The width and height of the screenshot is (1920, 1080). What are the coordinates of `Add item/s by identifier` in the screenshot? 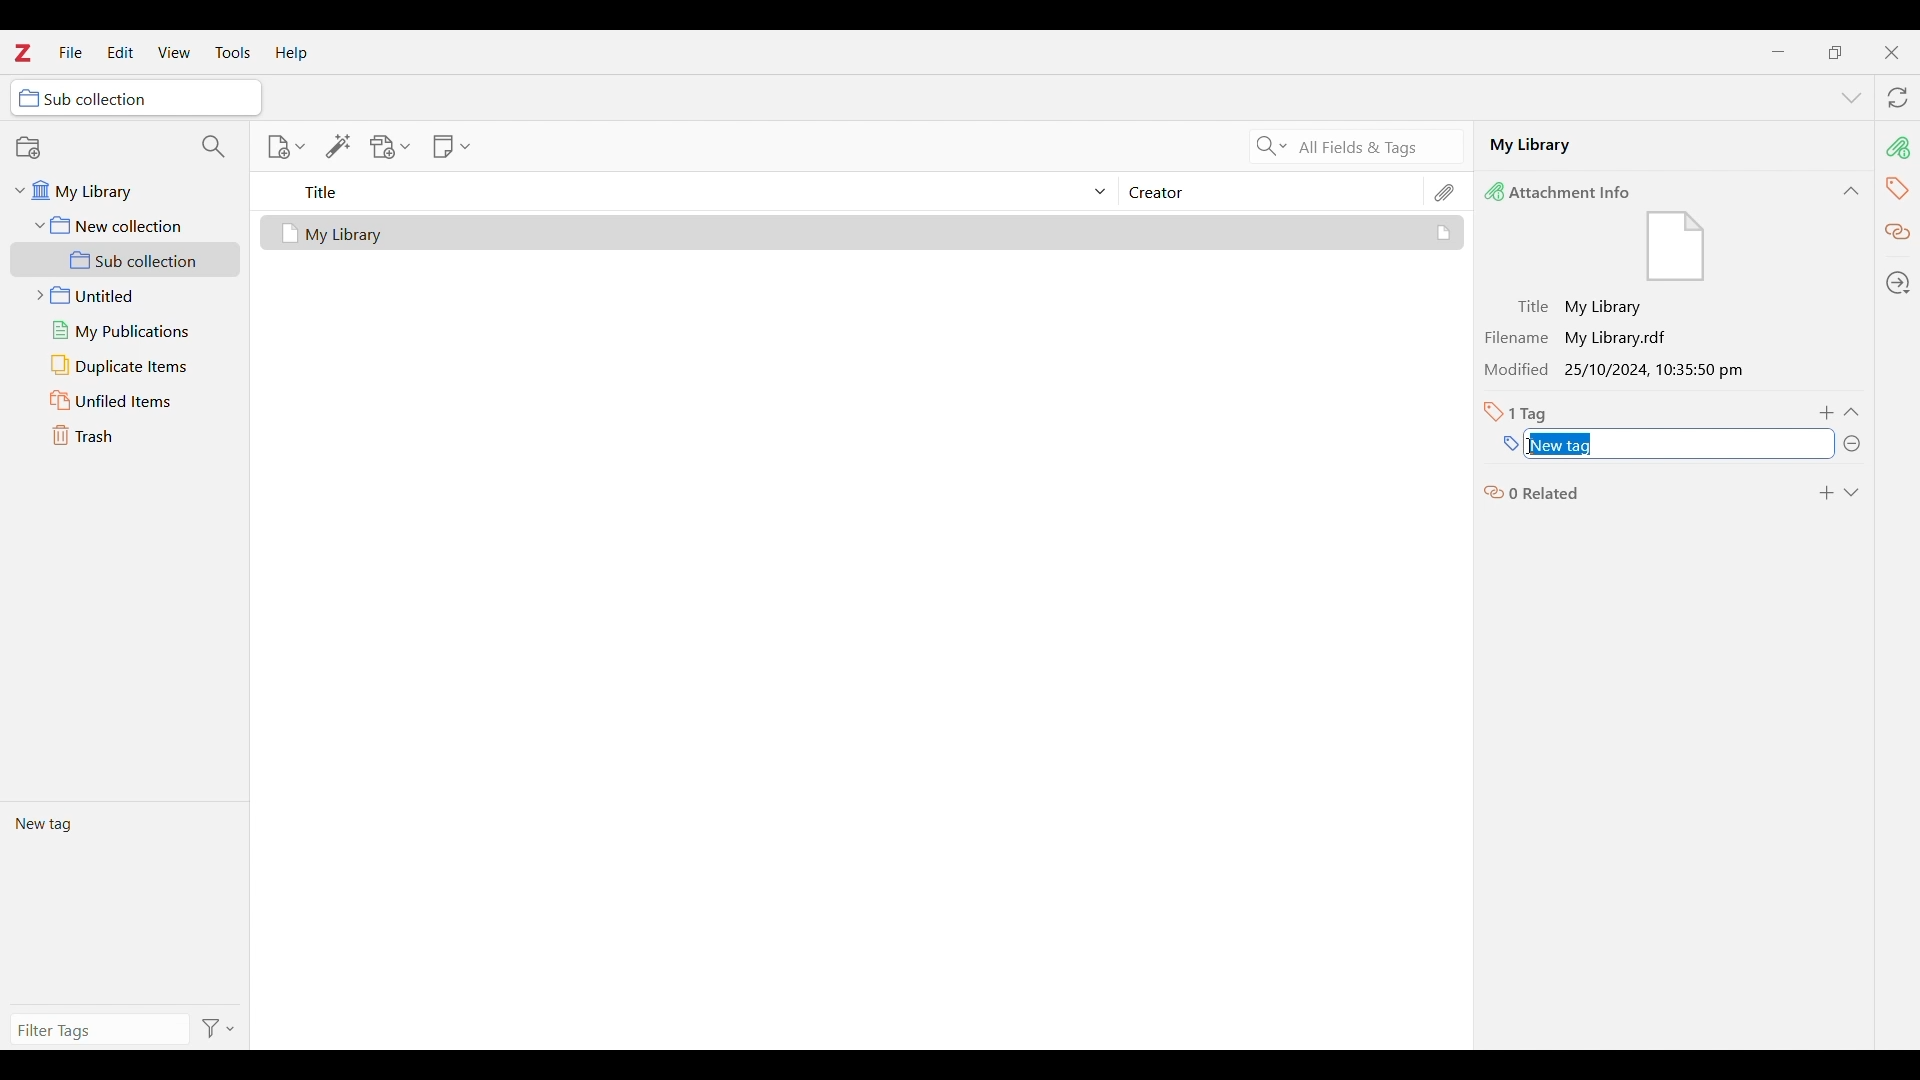 It's located at (339, 146).